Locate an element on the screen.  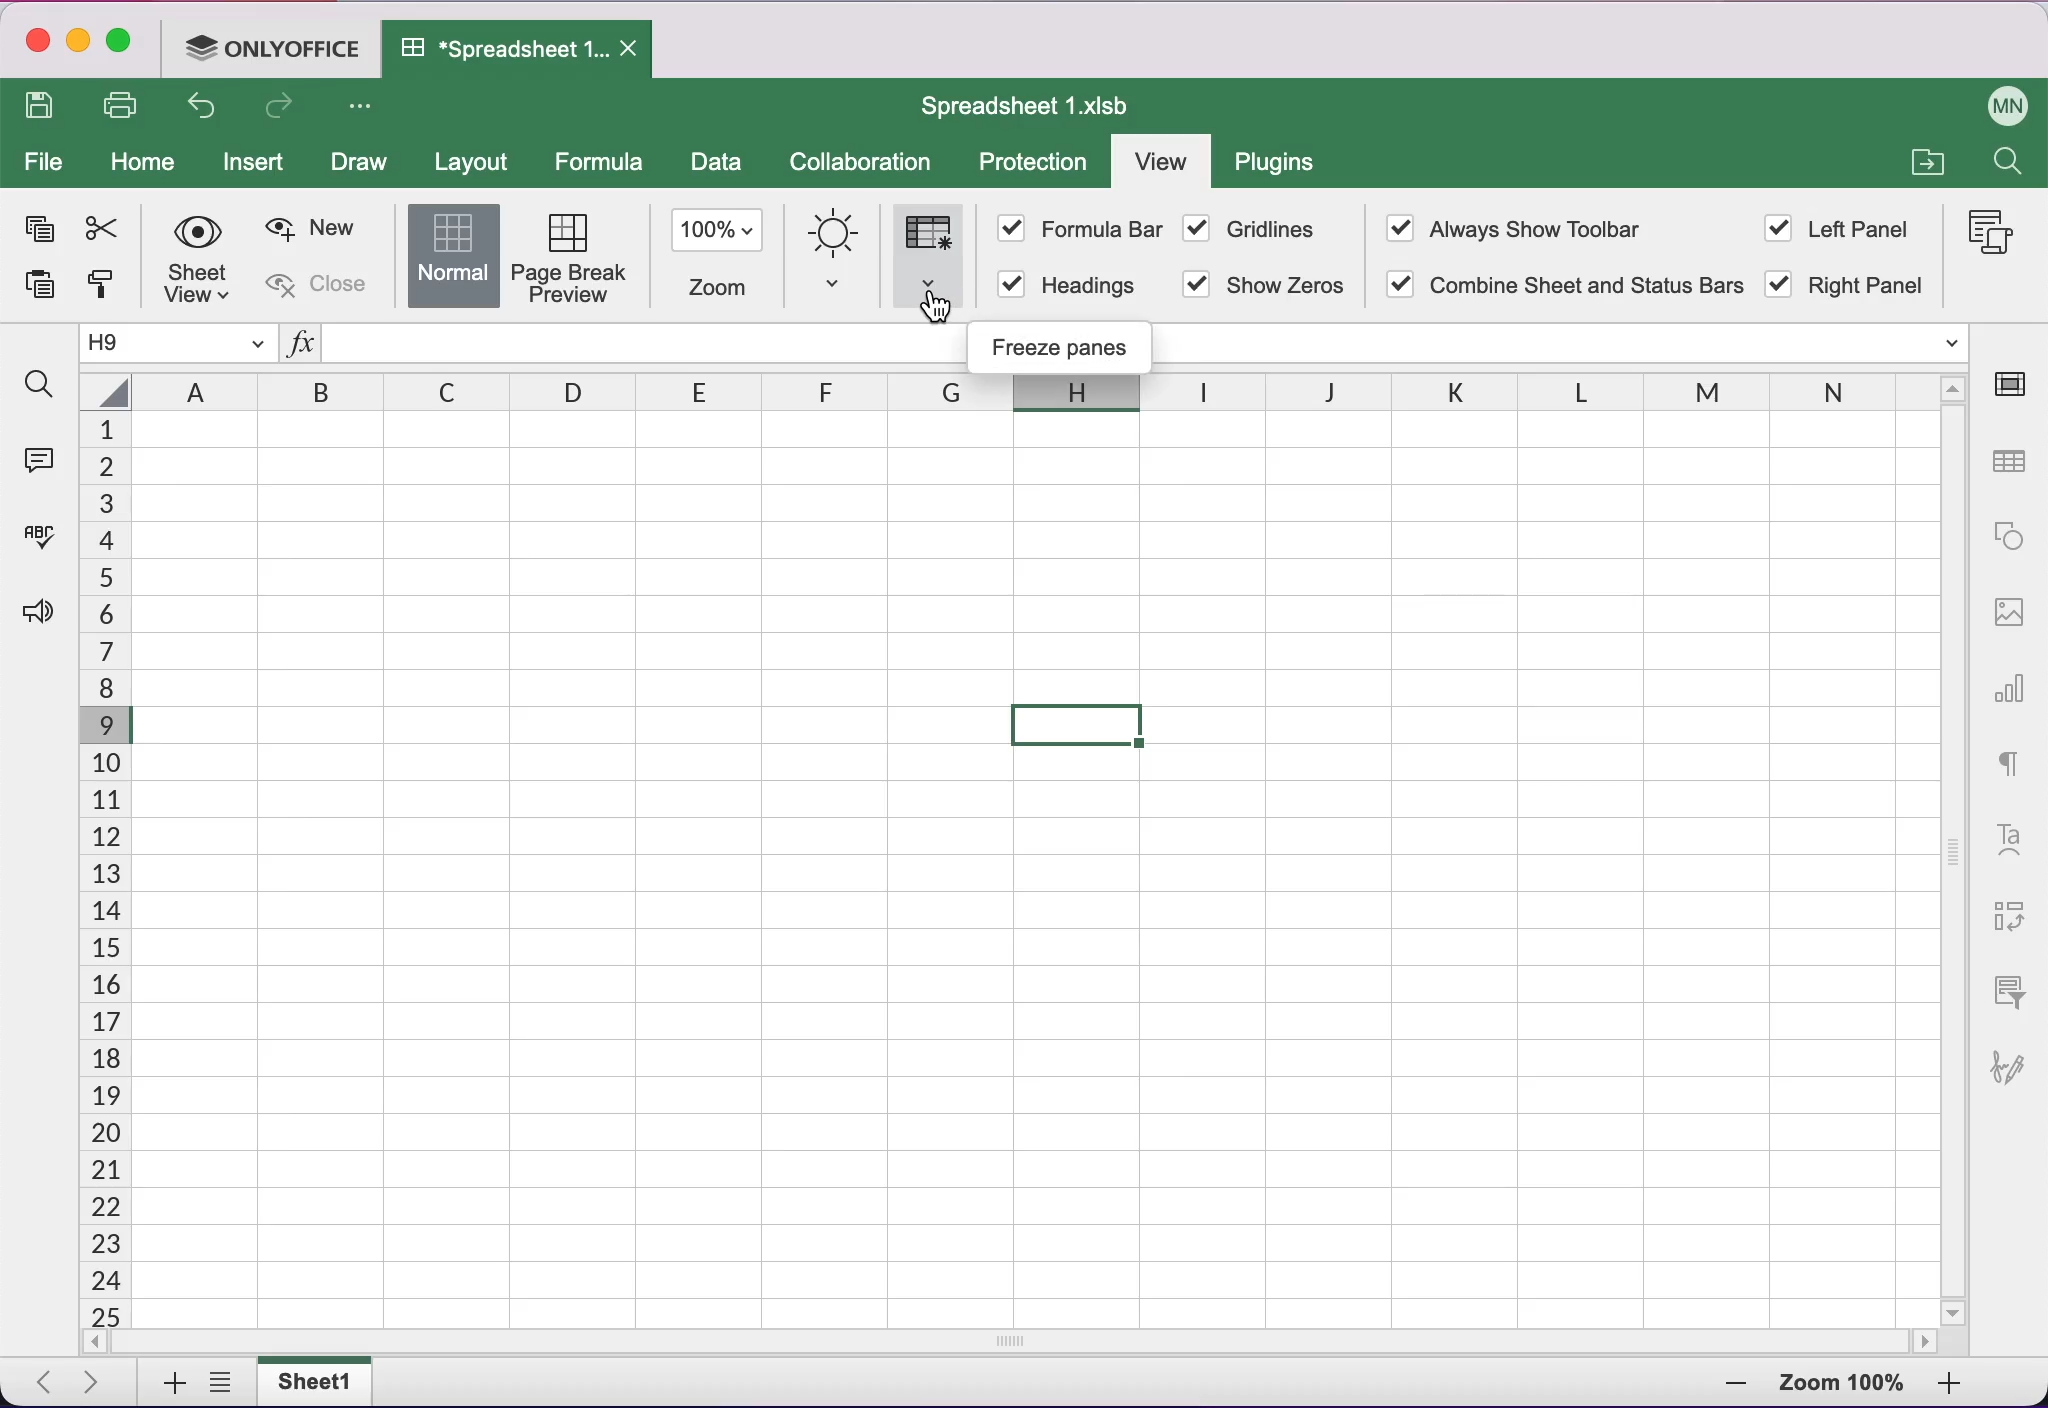
redo is located at coordinates (288, 109).